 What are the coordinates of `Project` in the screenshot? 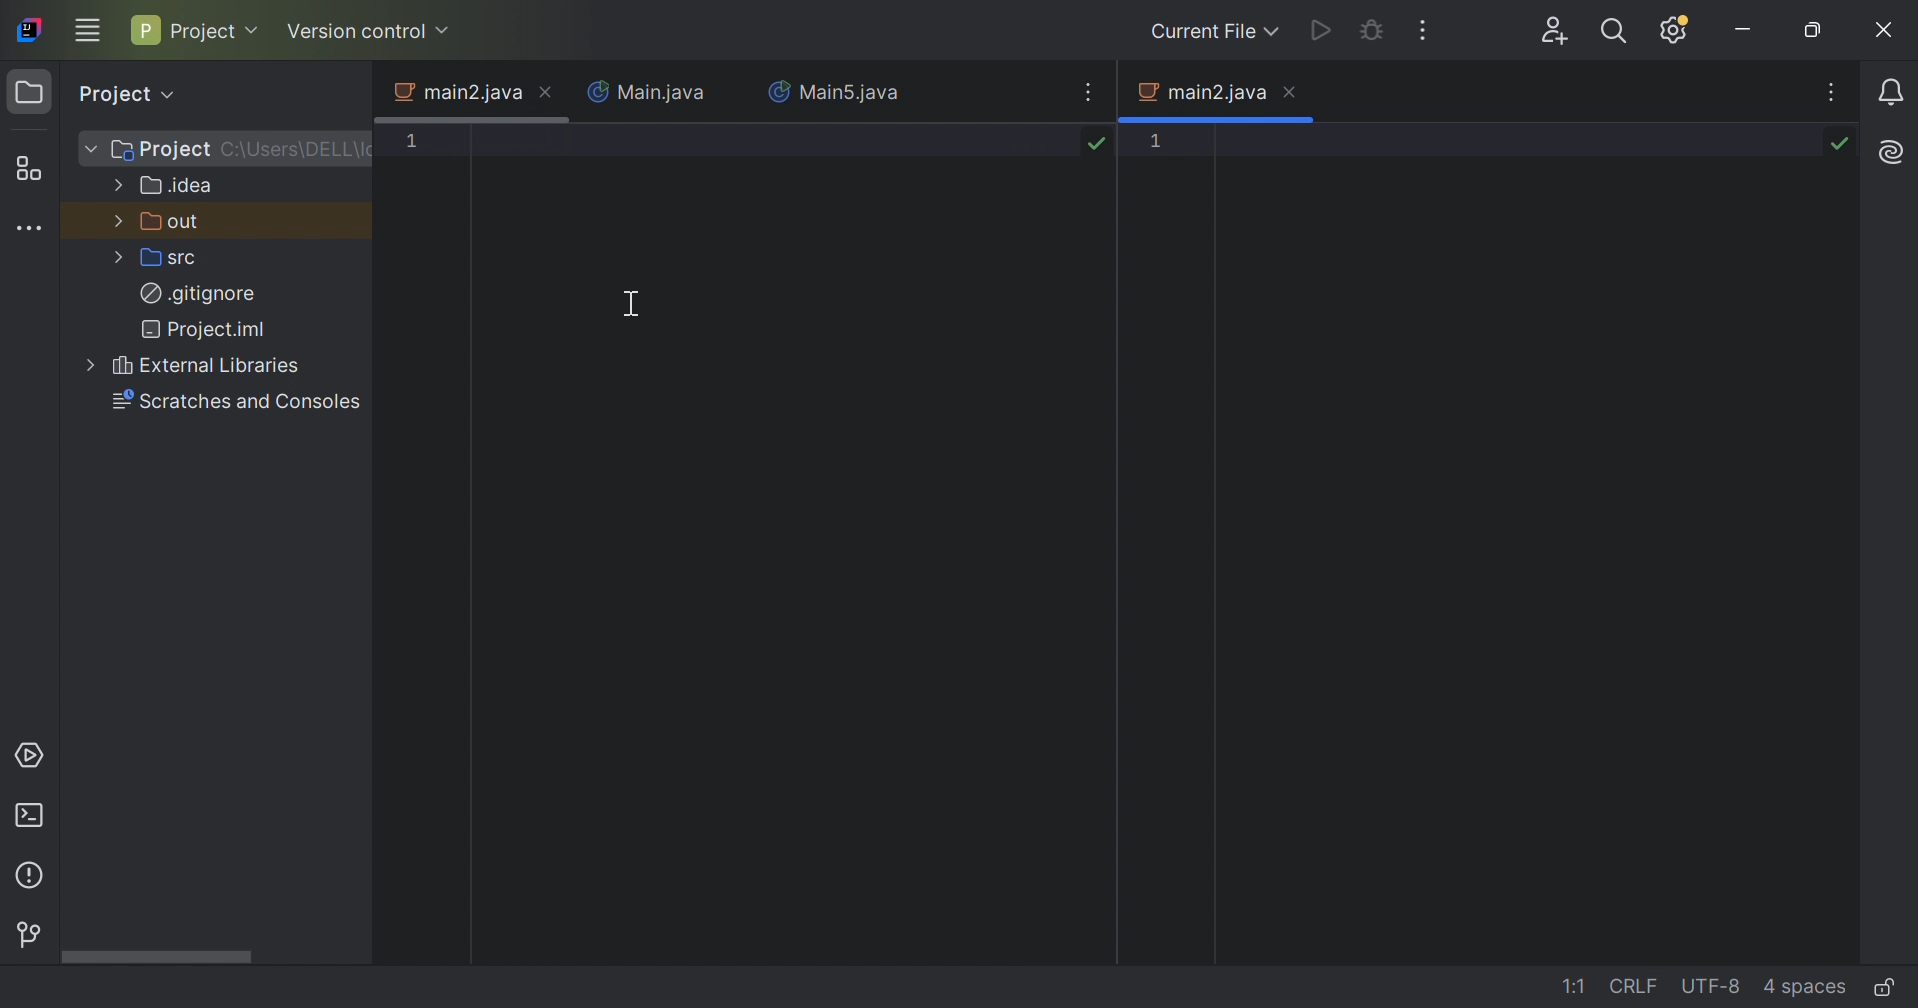 It's located at (130, 94).